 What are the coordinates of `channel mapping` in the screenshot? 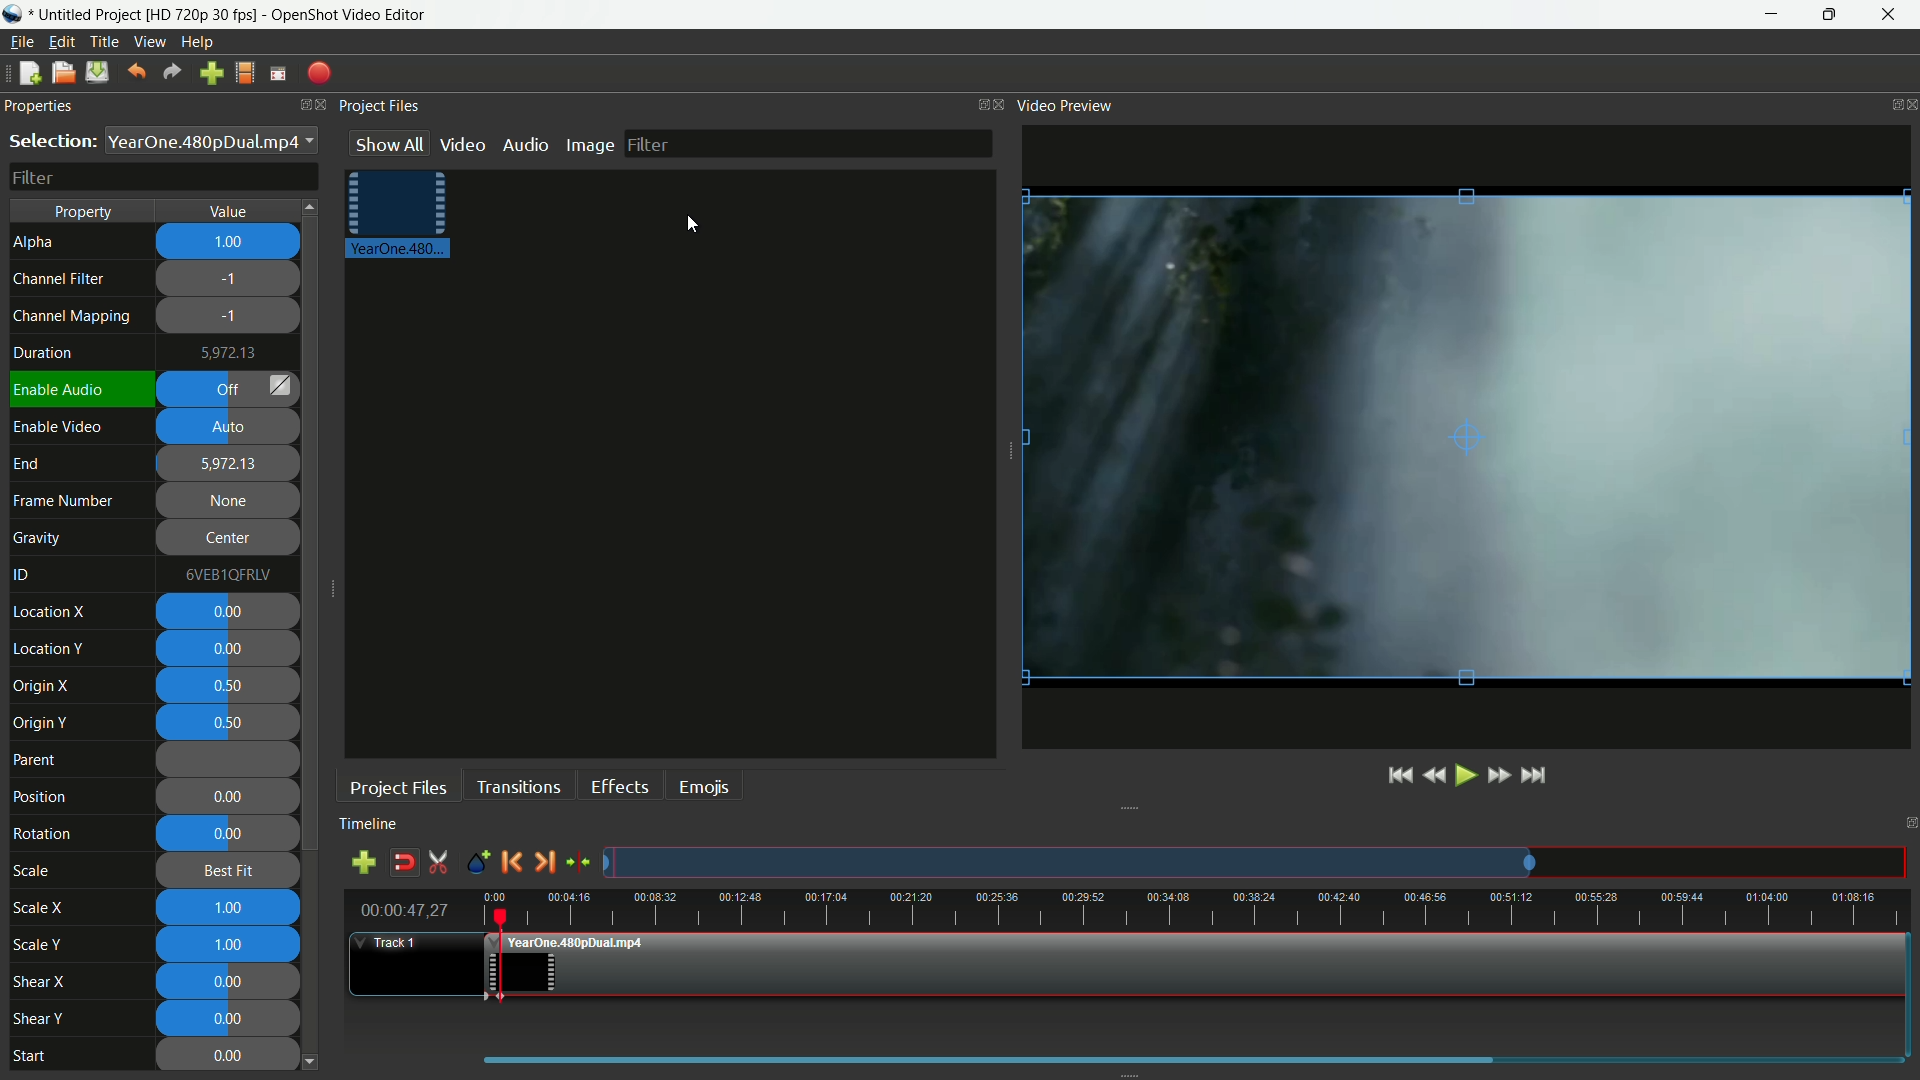 It's located at (73, 316).